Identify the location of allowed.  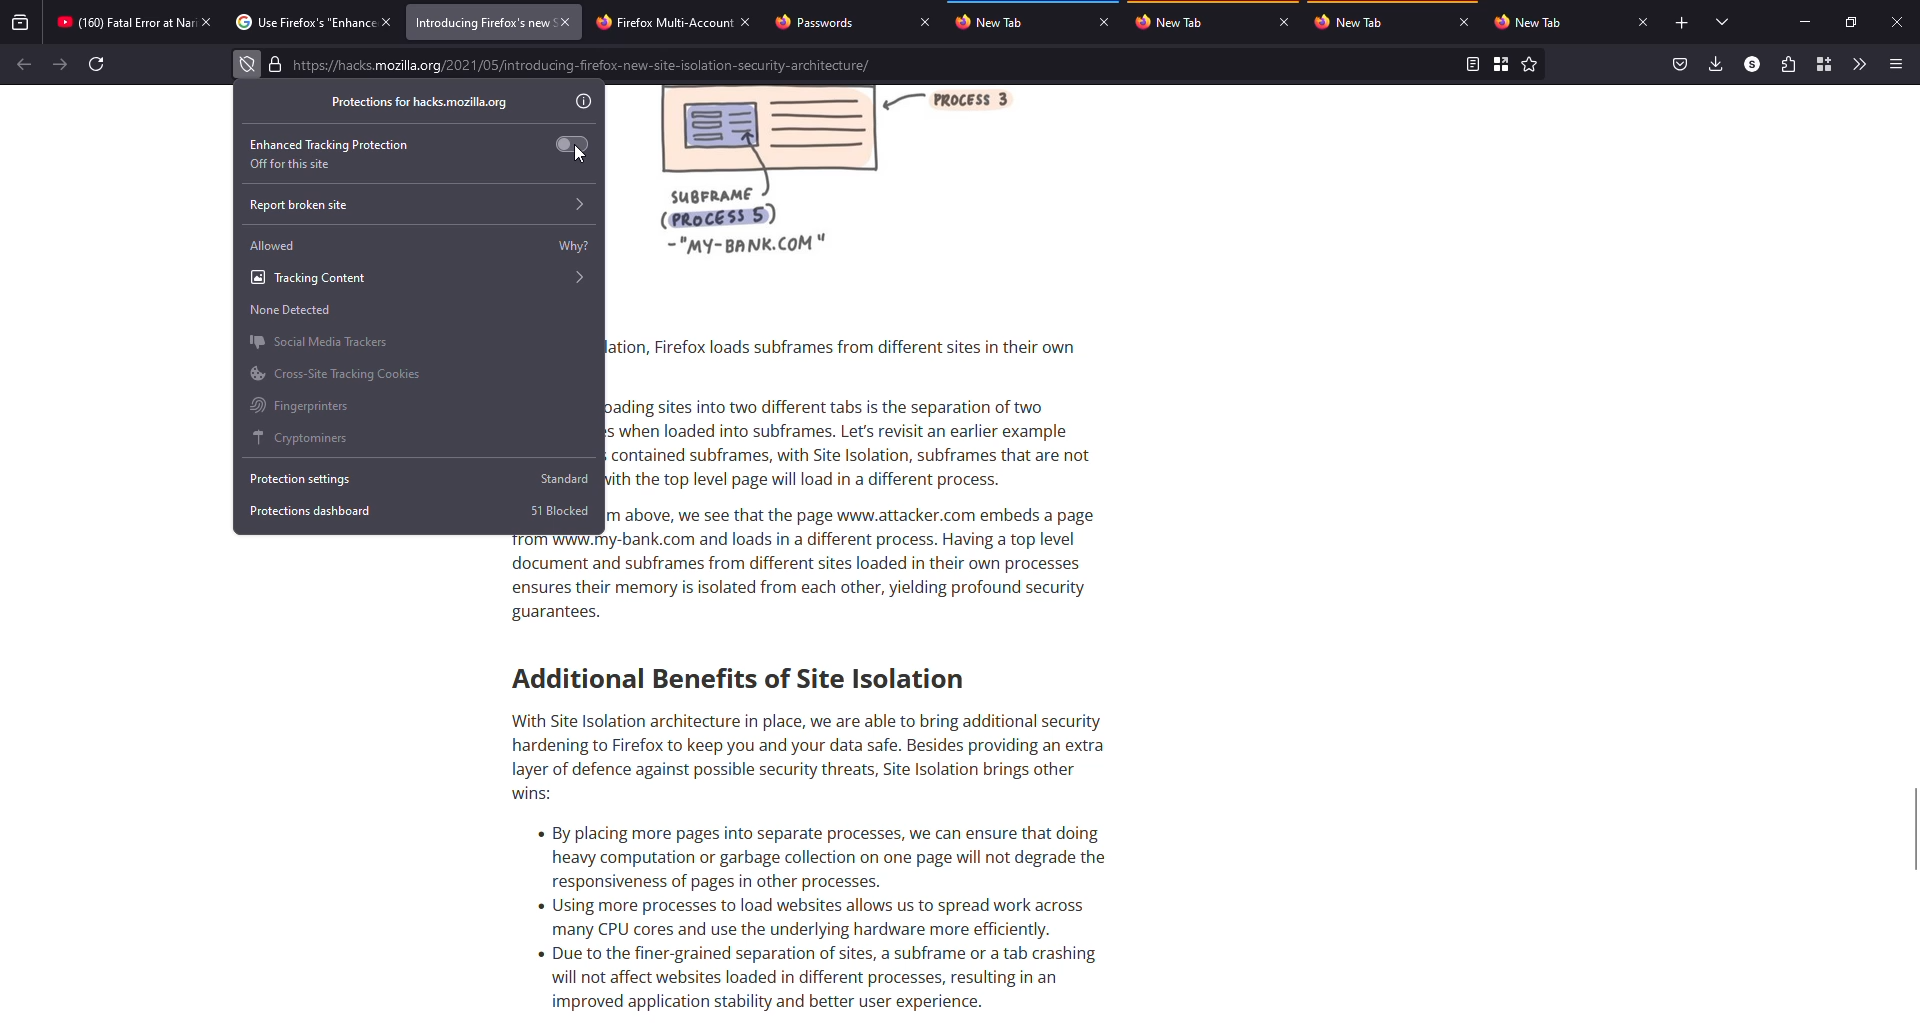
(274, 245).